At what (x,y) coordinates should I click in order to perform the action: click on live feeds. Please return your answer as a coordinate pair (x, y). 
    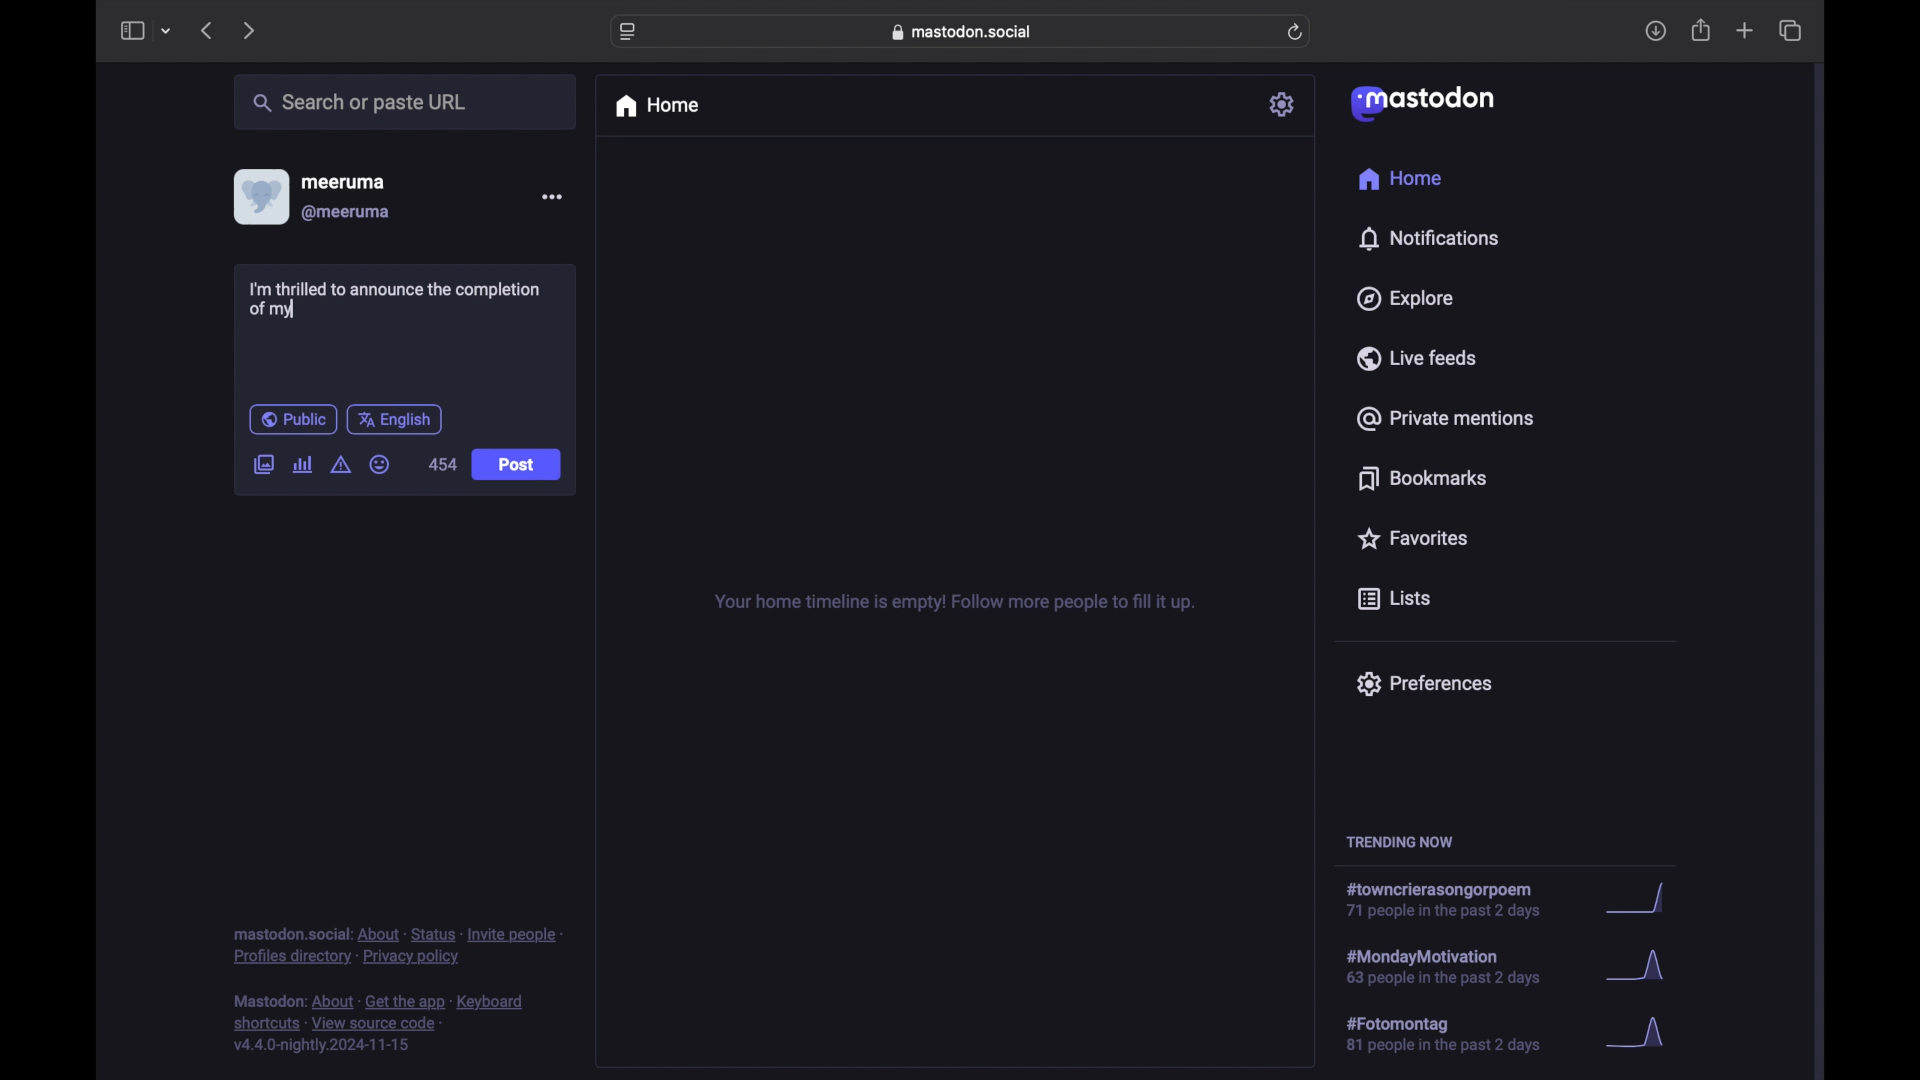
    Looking at the image, I should click on (1415, 357).